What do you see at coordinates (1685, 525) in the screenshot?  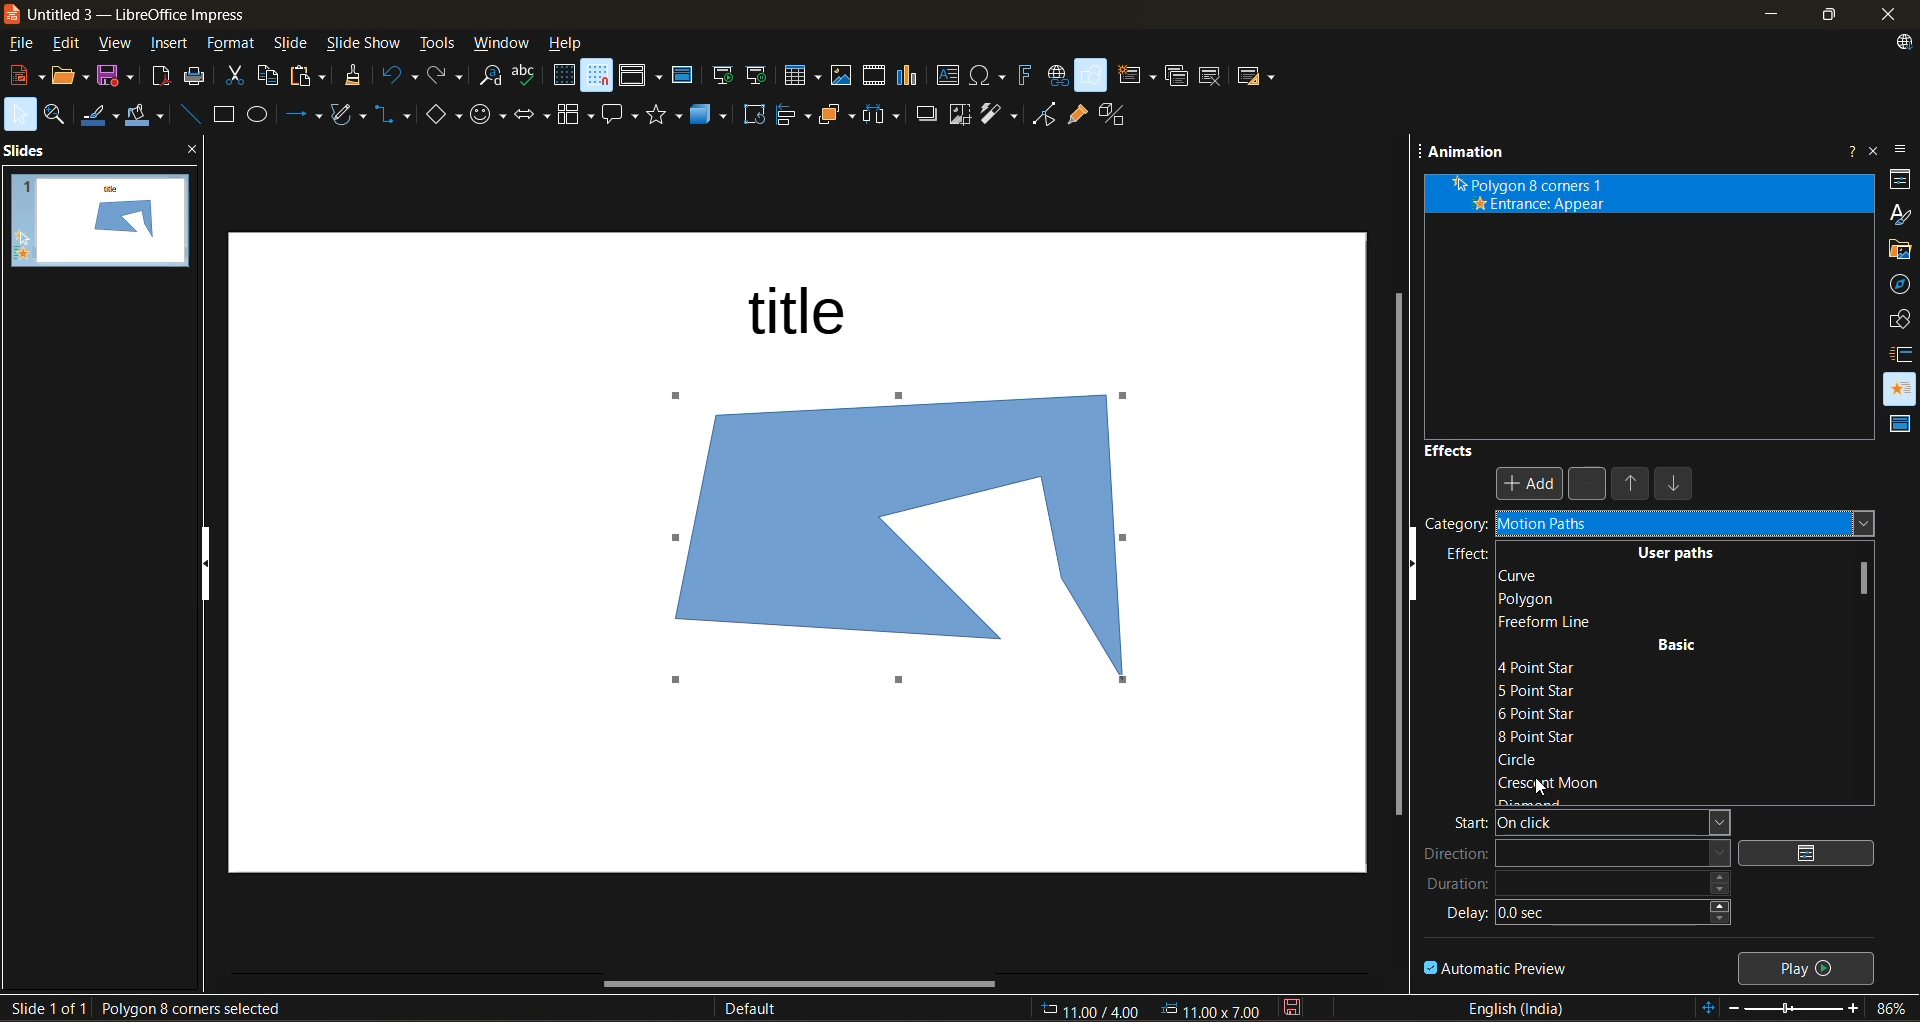 I see `motion paths` at bounding box center [1685, 525].